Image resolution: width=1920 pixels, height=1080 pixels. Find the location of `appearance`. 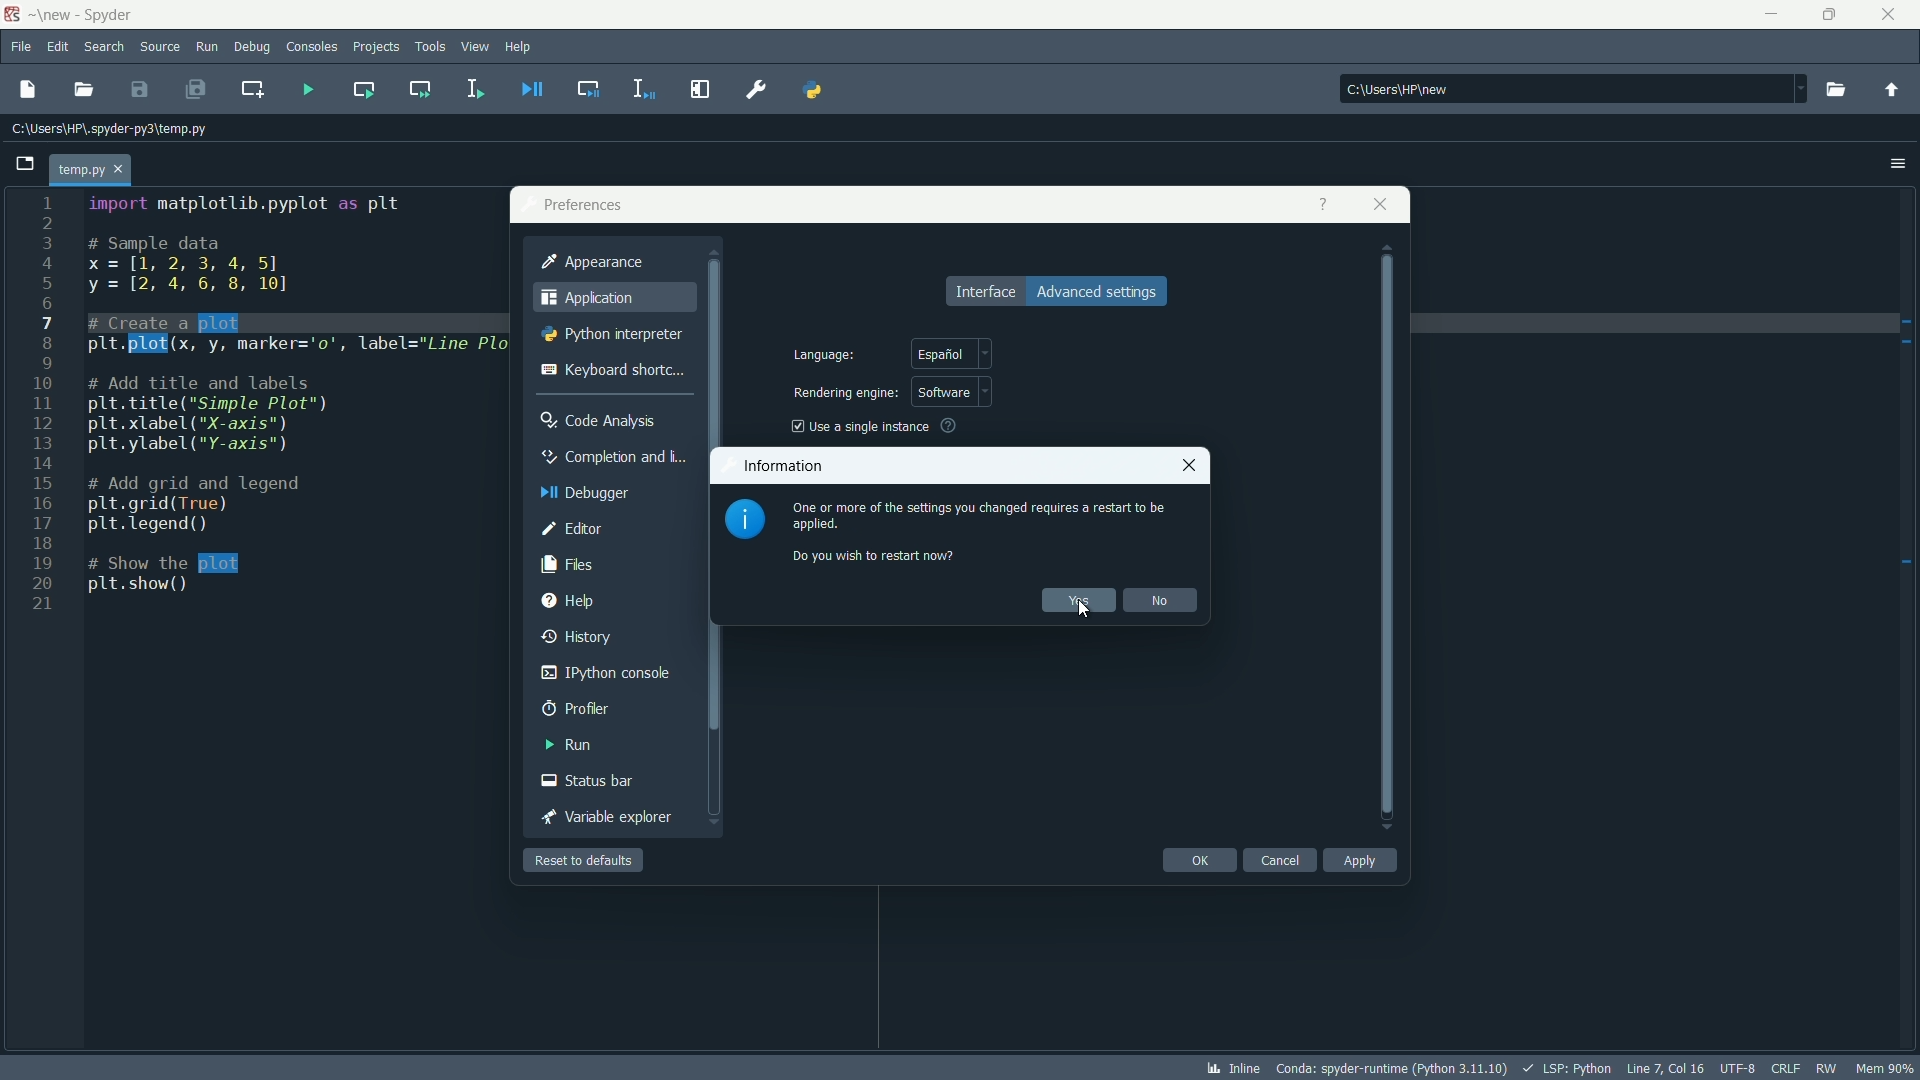

appearance is located at coordinates (593, 262).